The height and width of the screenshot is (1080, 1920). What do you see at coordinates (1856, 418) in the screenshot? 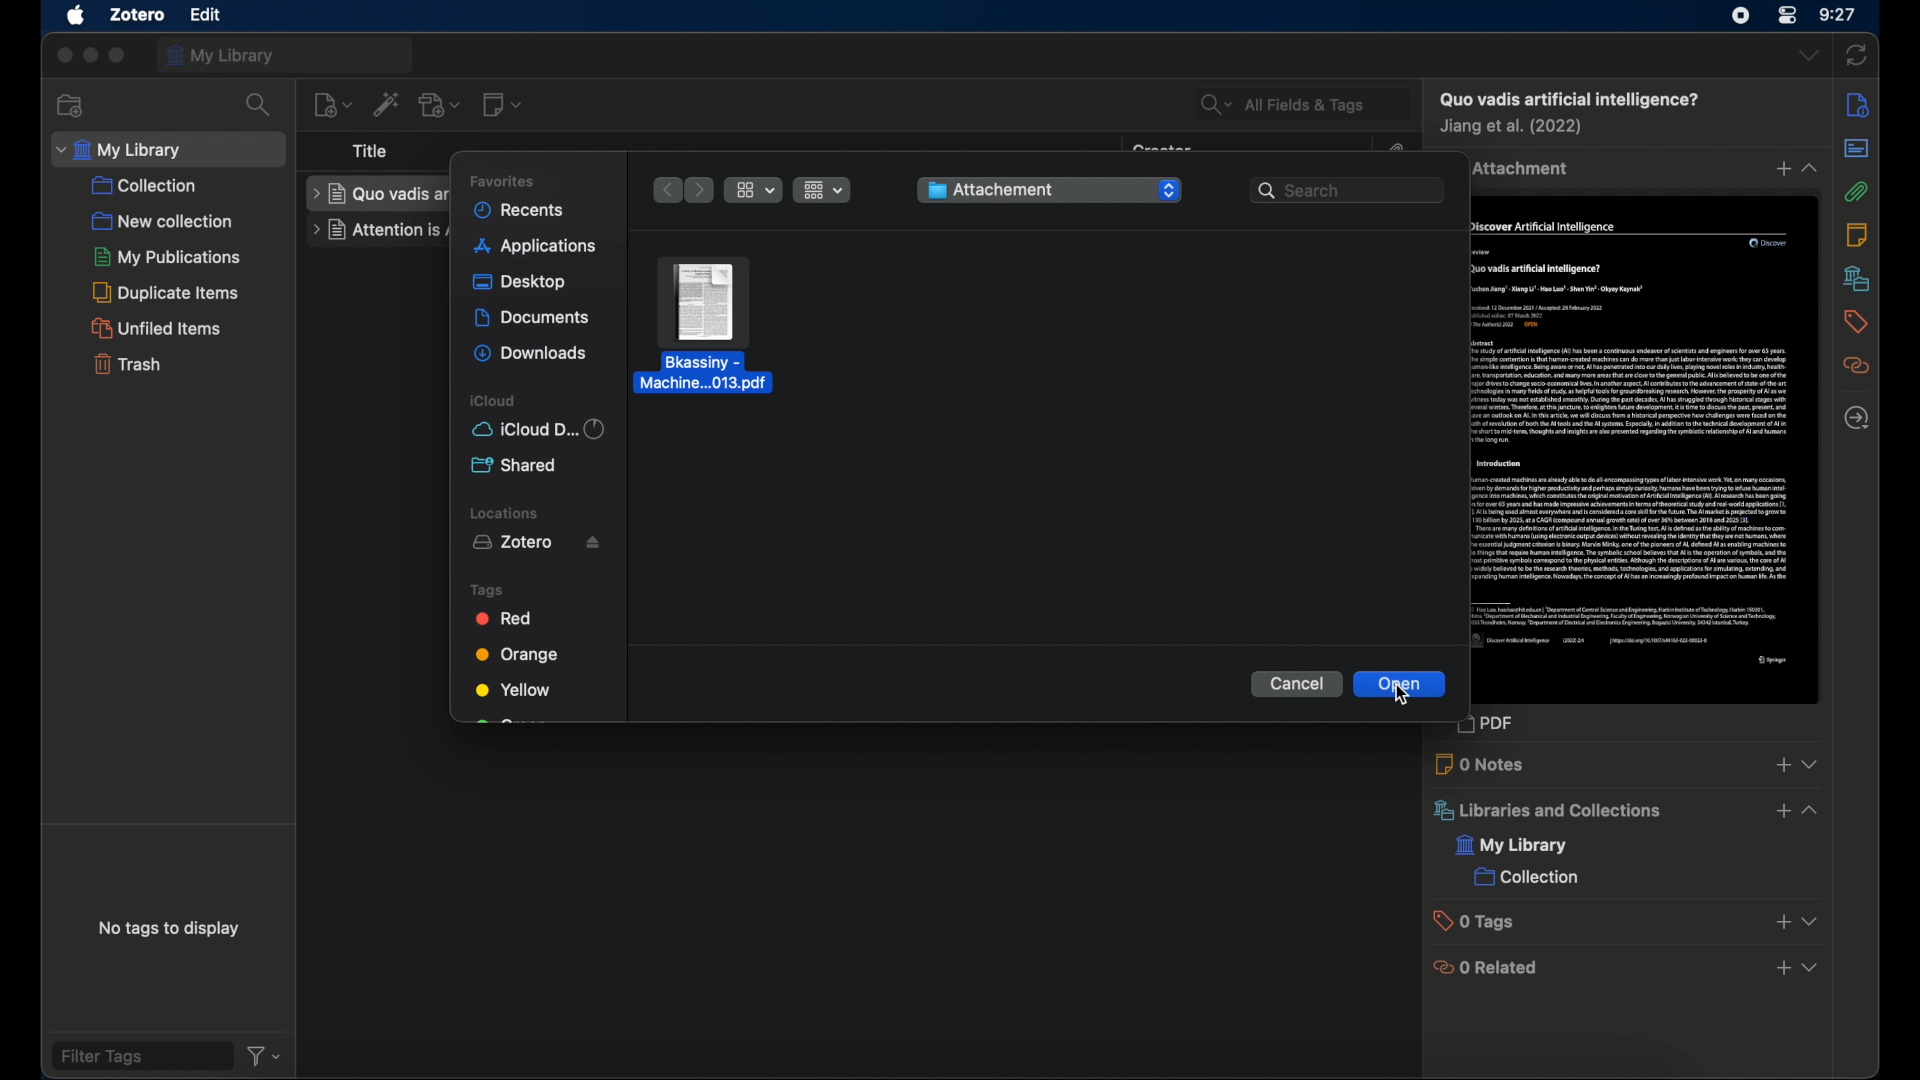
I see `located` at bounding box center [1856, 418].